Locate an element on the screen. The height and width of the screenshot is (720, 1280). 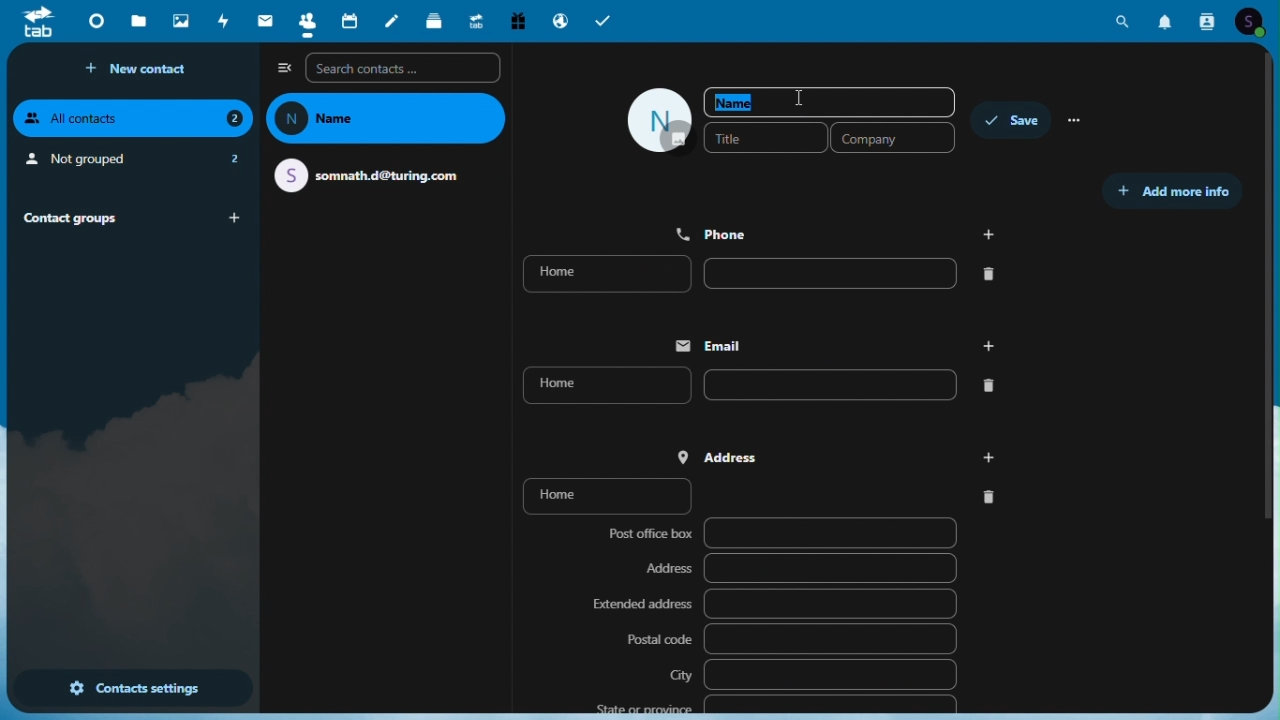
Contact settings is located at coordinates (131, 690).